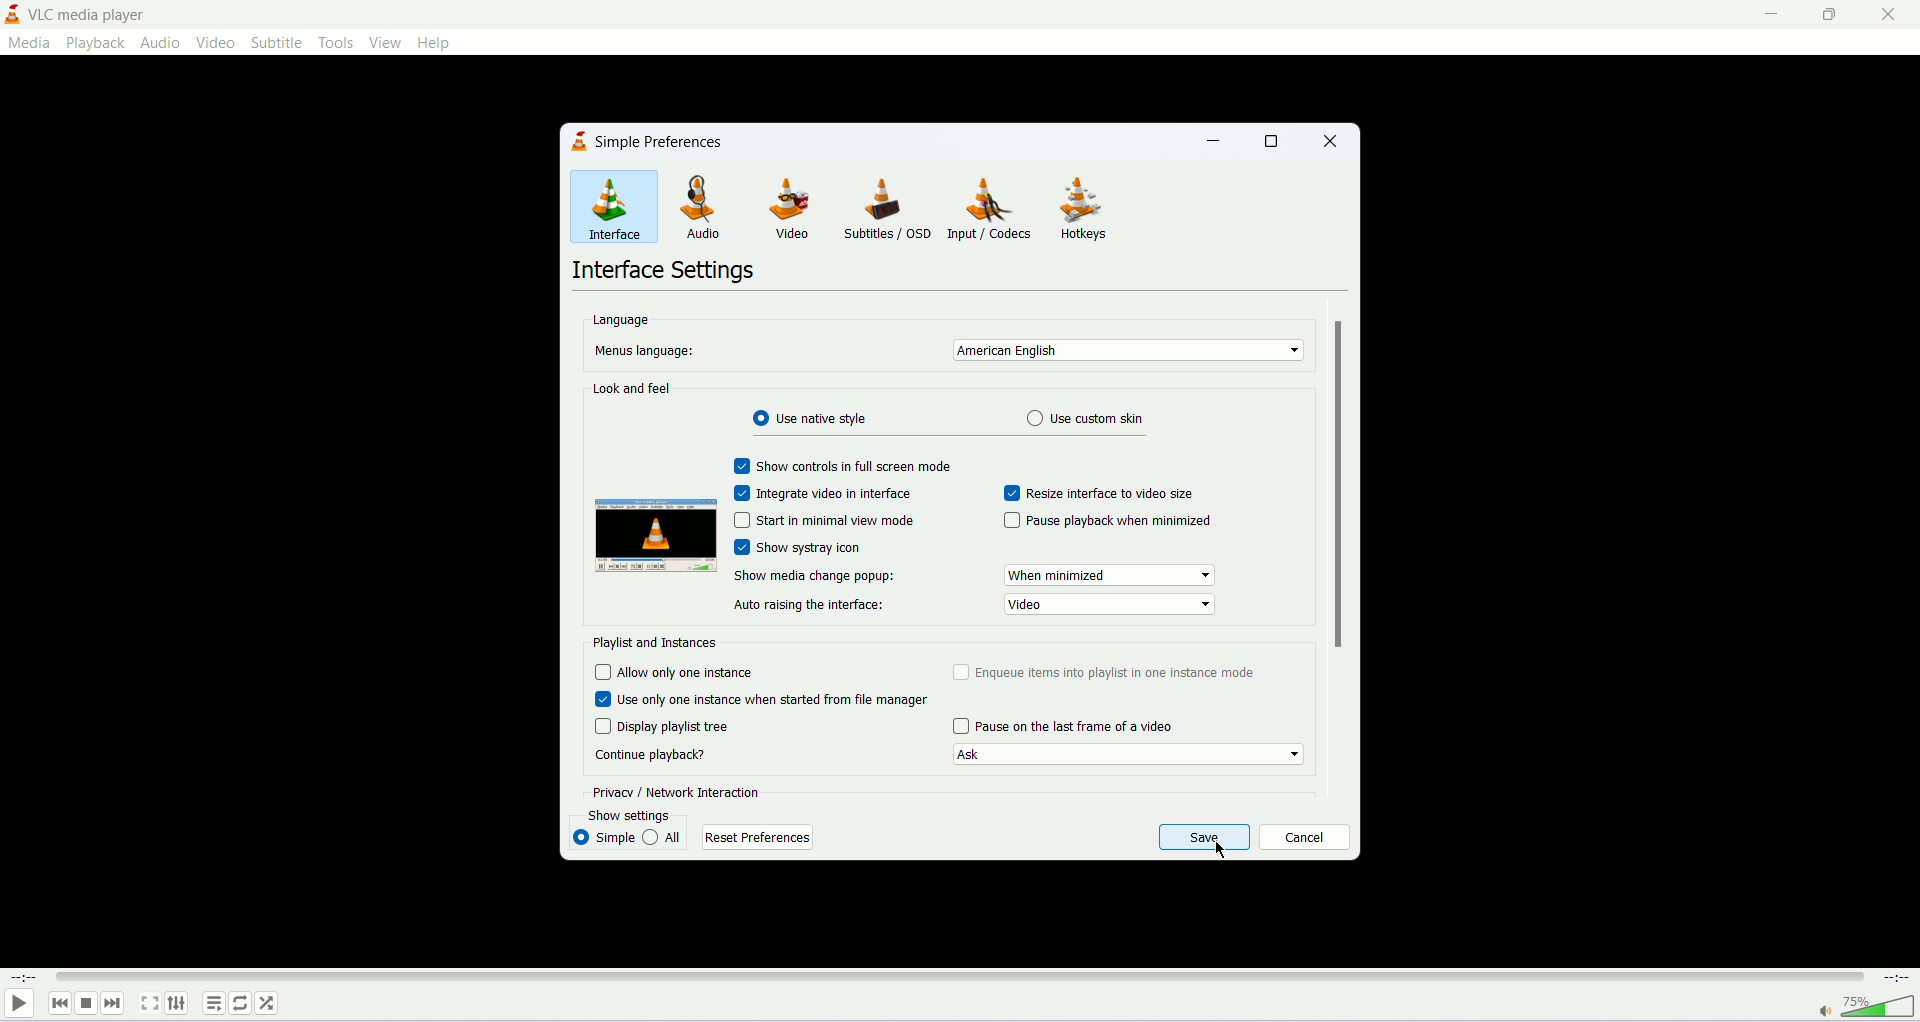  Describe the element at coordinates (337, 43) in the screenshot. I see `tools` at that location.